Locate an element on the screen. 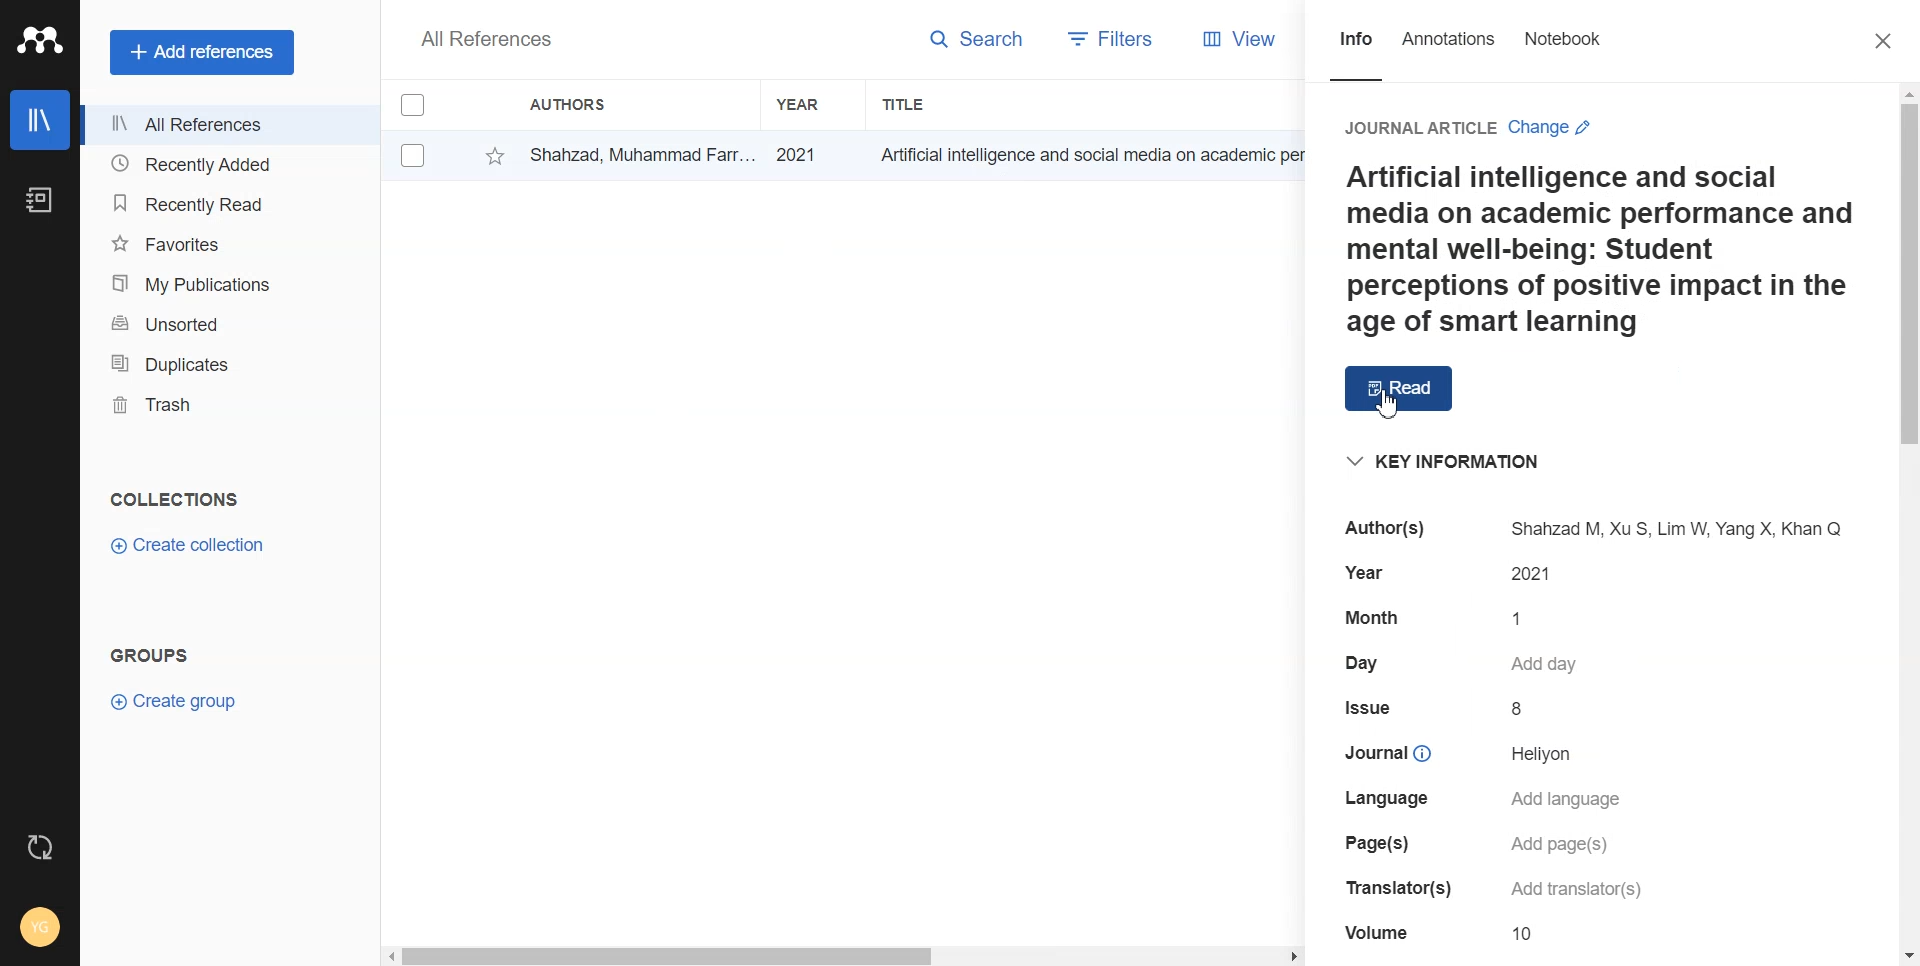 The height and width of the screenshot is (966, 1920). change is located at coordinates (1557, 128).